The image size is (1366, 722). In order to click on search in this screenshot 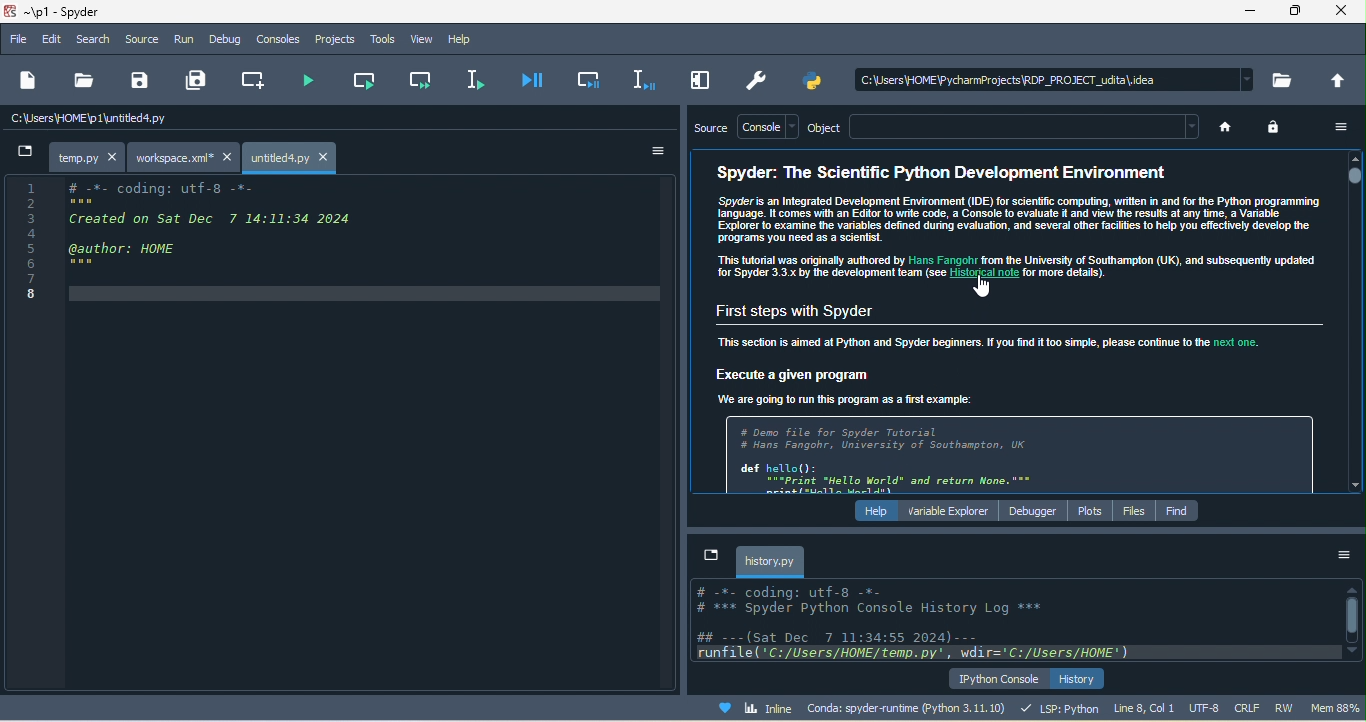, I will do `click(101, 41)`.